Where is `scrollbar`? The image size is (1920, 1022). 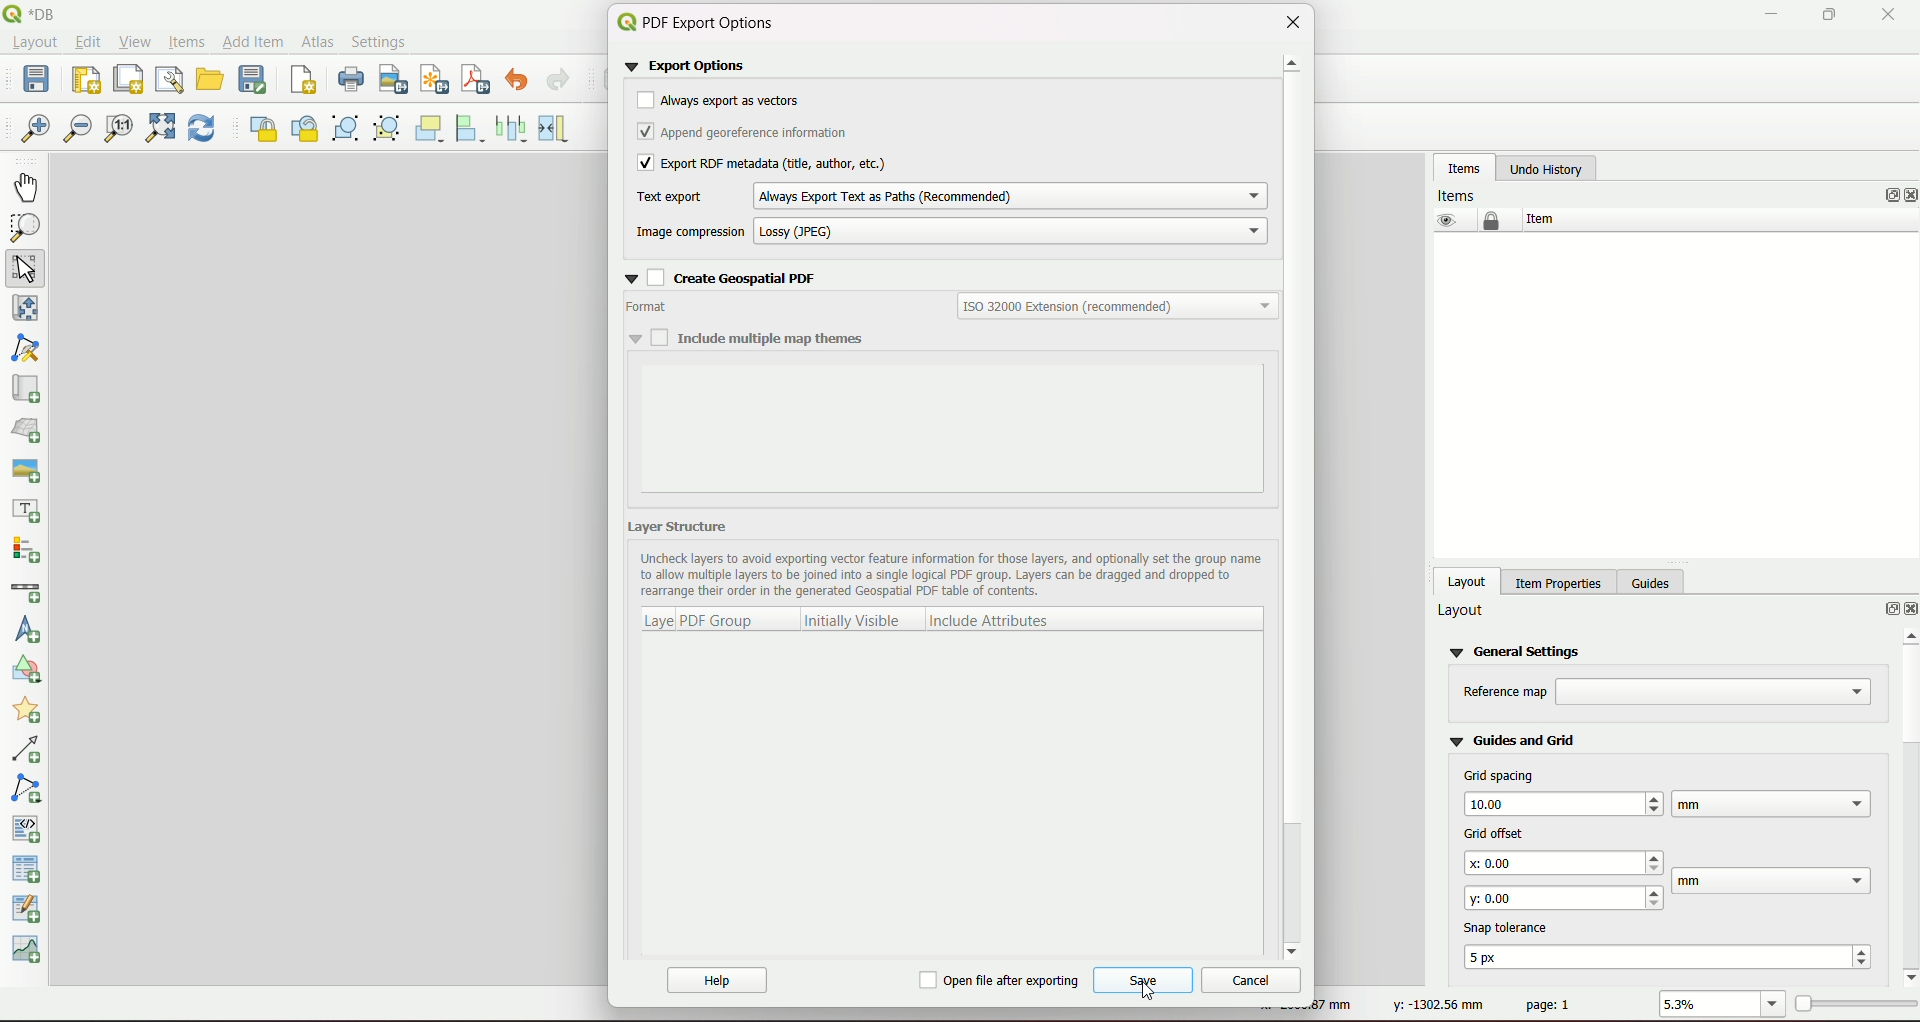
scrollbar is located at coordinates (1906, 804).